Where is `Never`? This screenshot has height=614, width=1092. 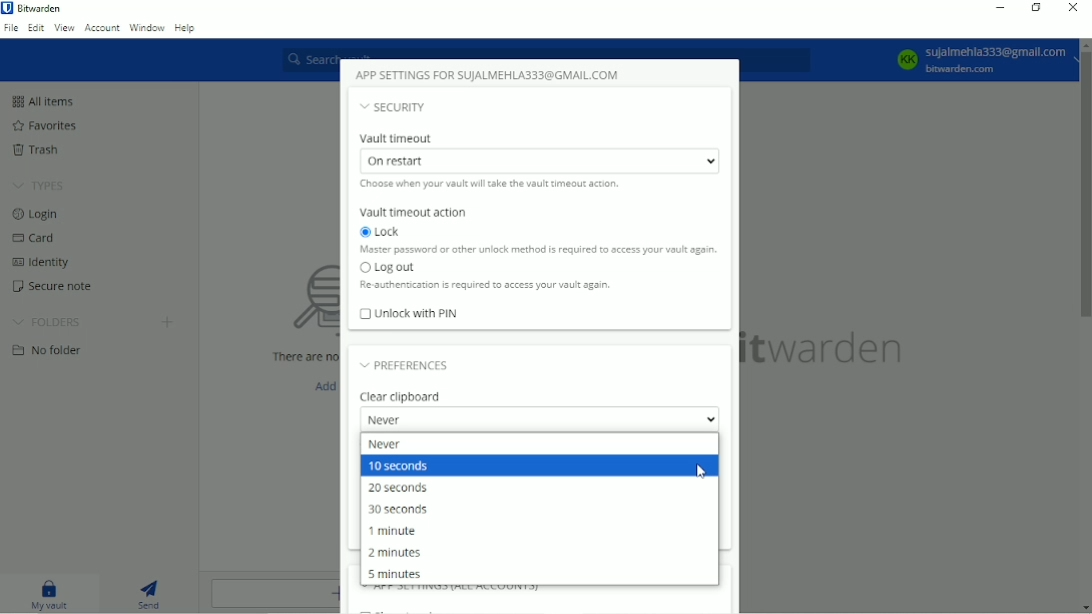
Never is located at coordinates (388, 444).